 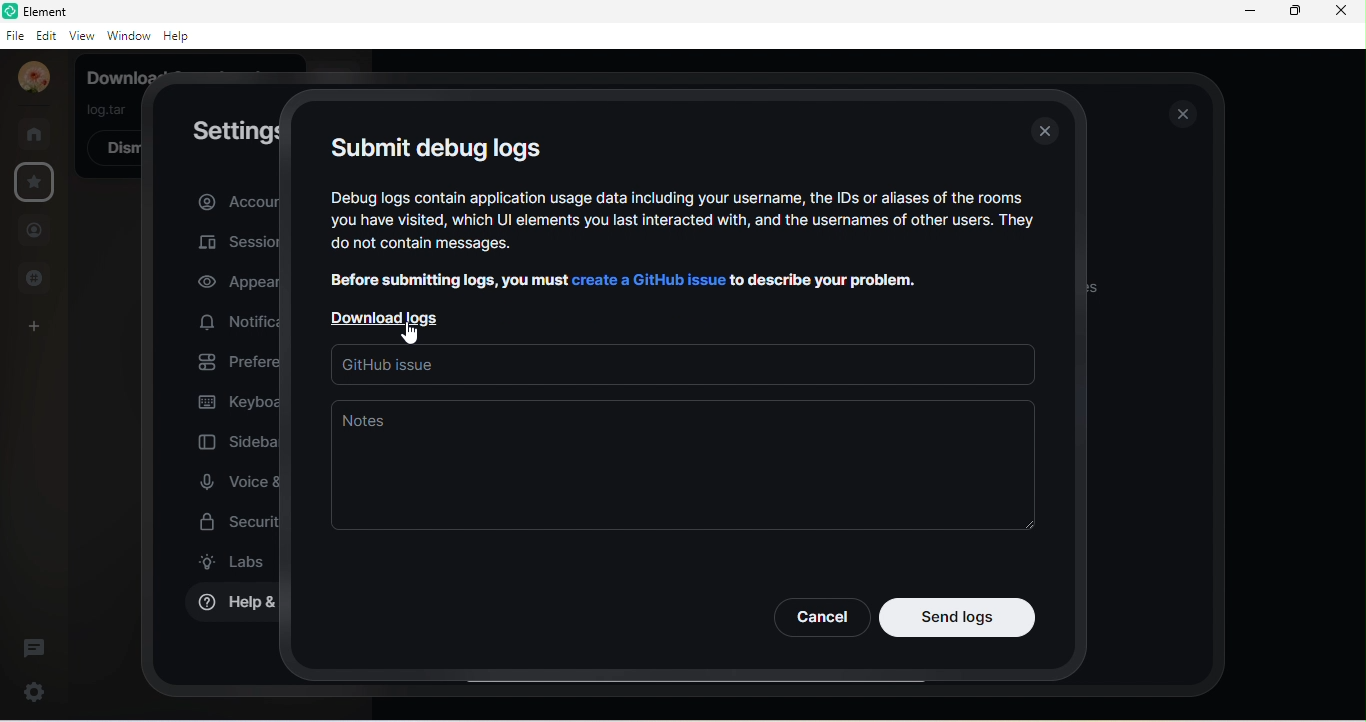 What do you see at coordinates (1294, 12) in the screenshot?
I see `maximize` at bounding box center [1294, 12].